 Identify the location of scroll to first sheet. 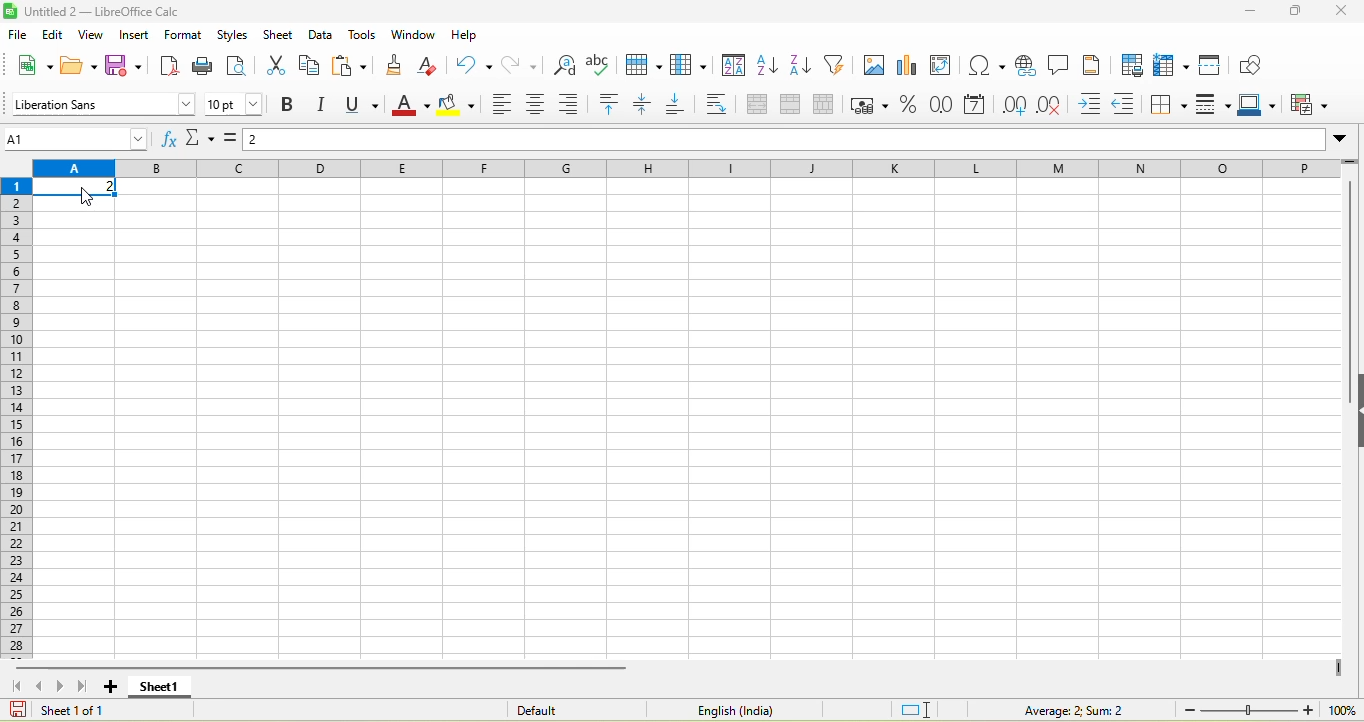
(16, 685).